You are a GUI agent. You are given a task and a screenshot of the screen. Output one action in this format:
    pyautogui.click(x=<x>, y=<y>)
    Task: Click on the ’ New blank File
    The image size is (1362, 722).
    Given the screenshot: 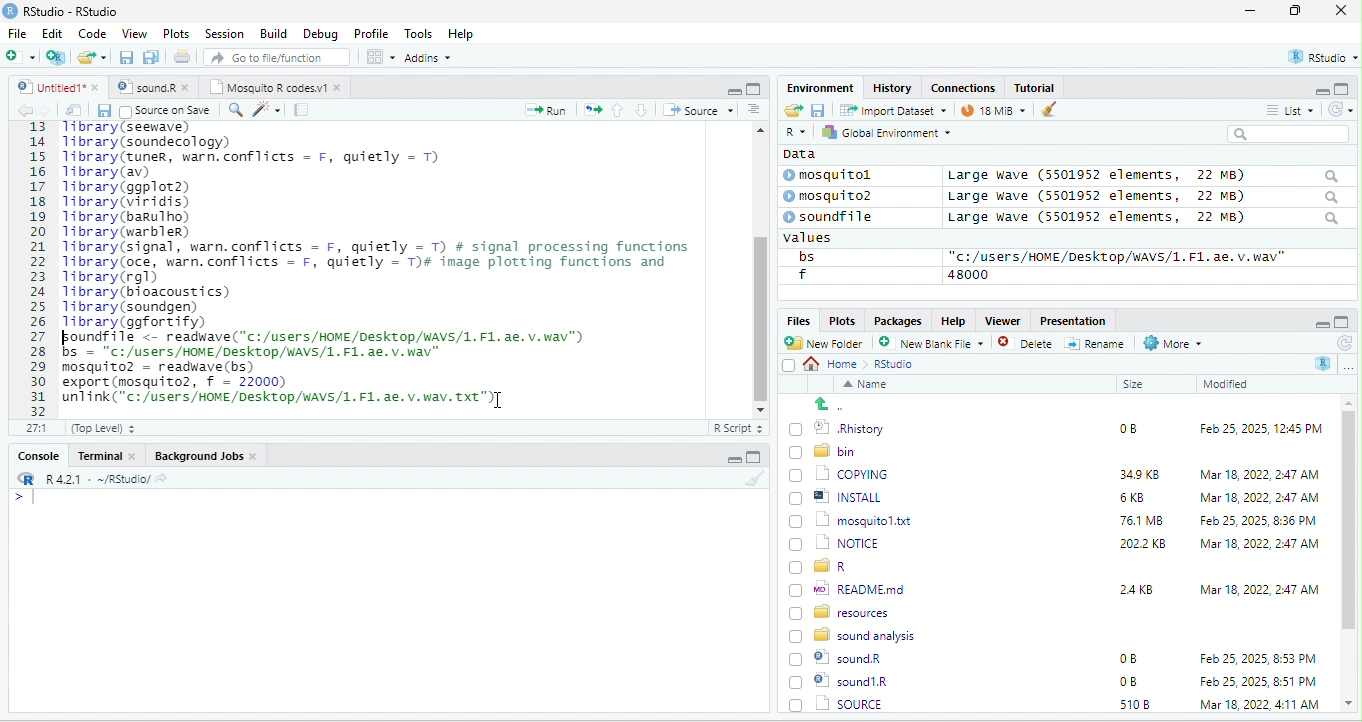 What is the action you would take?
    pyautogui.click(x=937, y=346)
    